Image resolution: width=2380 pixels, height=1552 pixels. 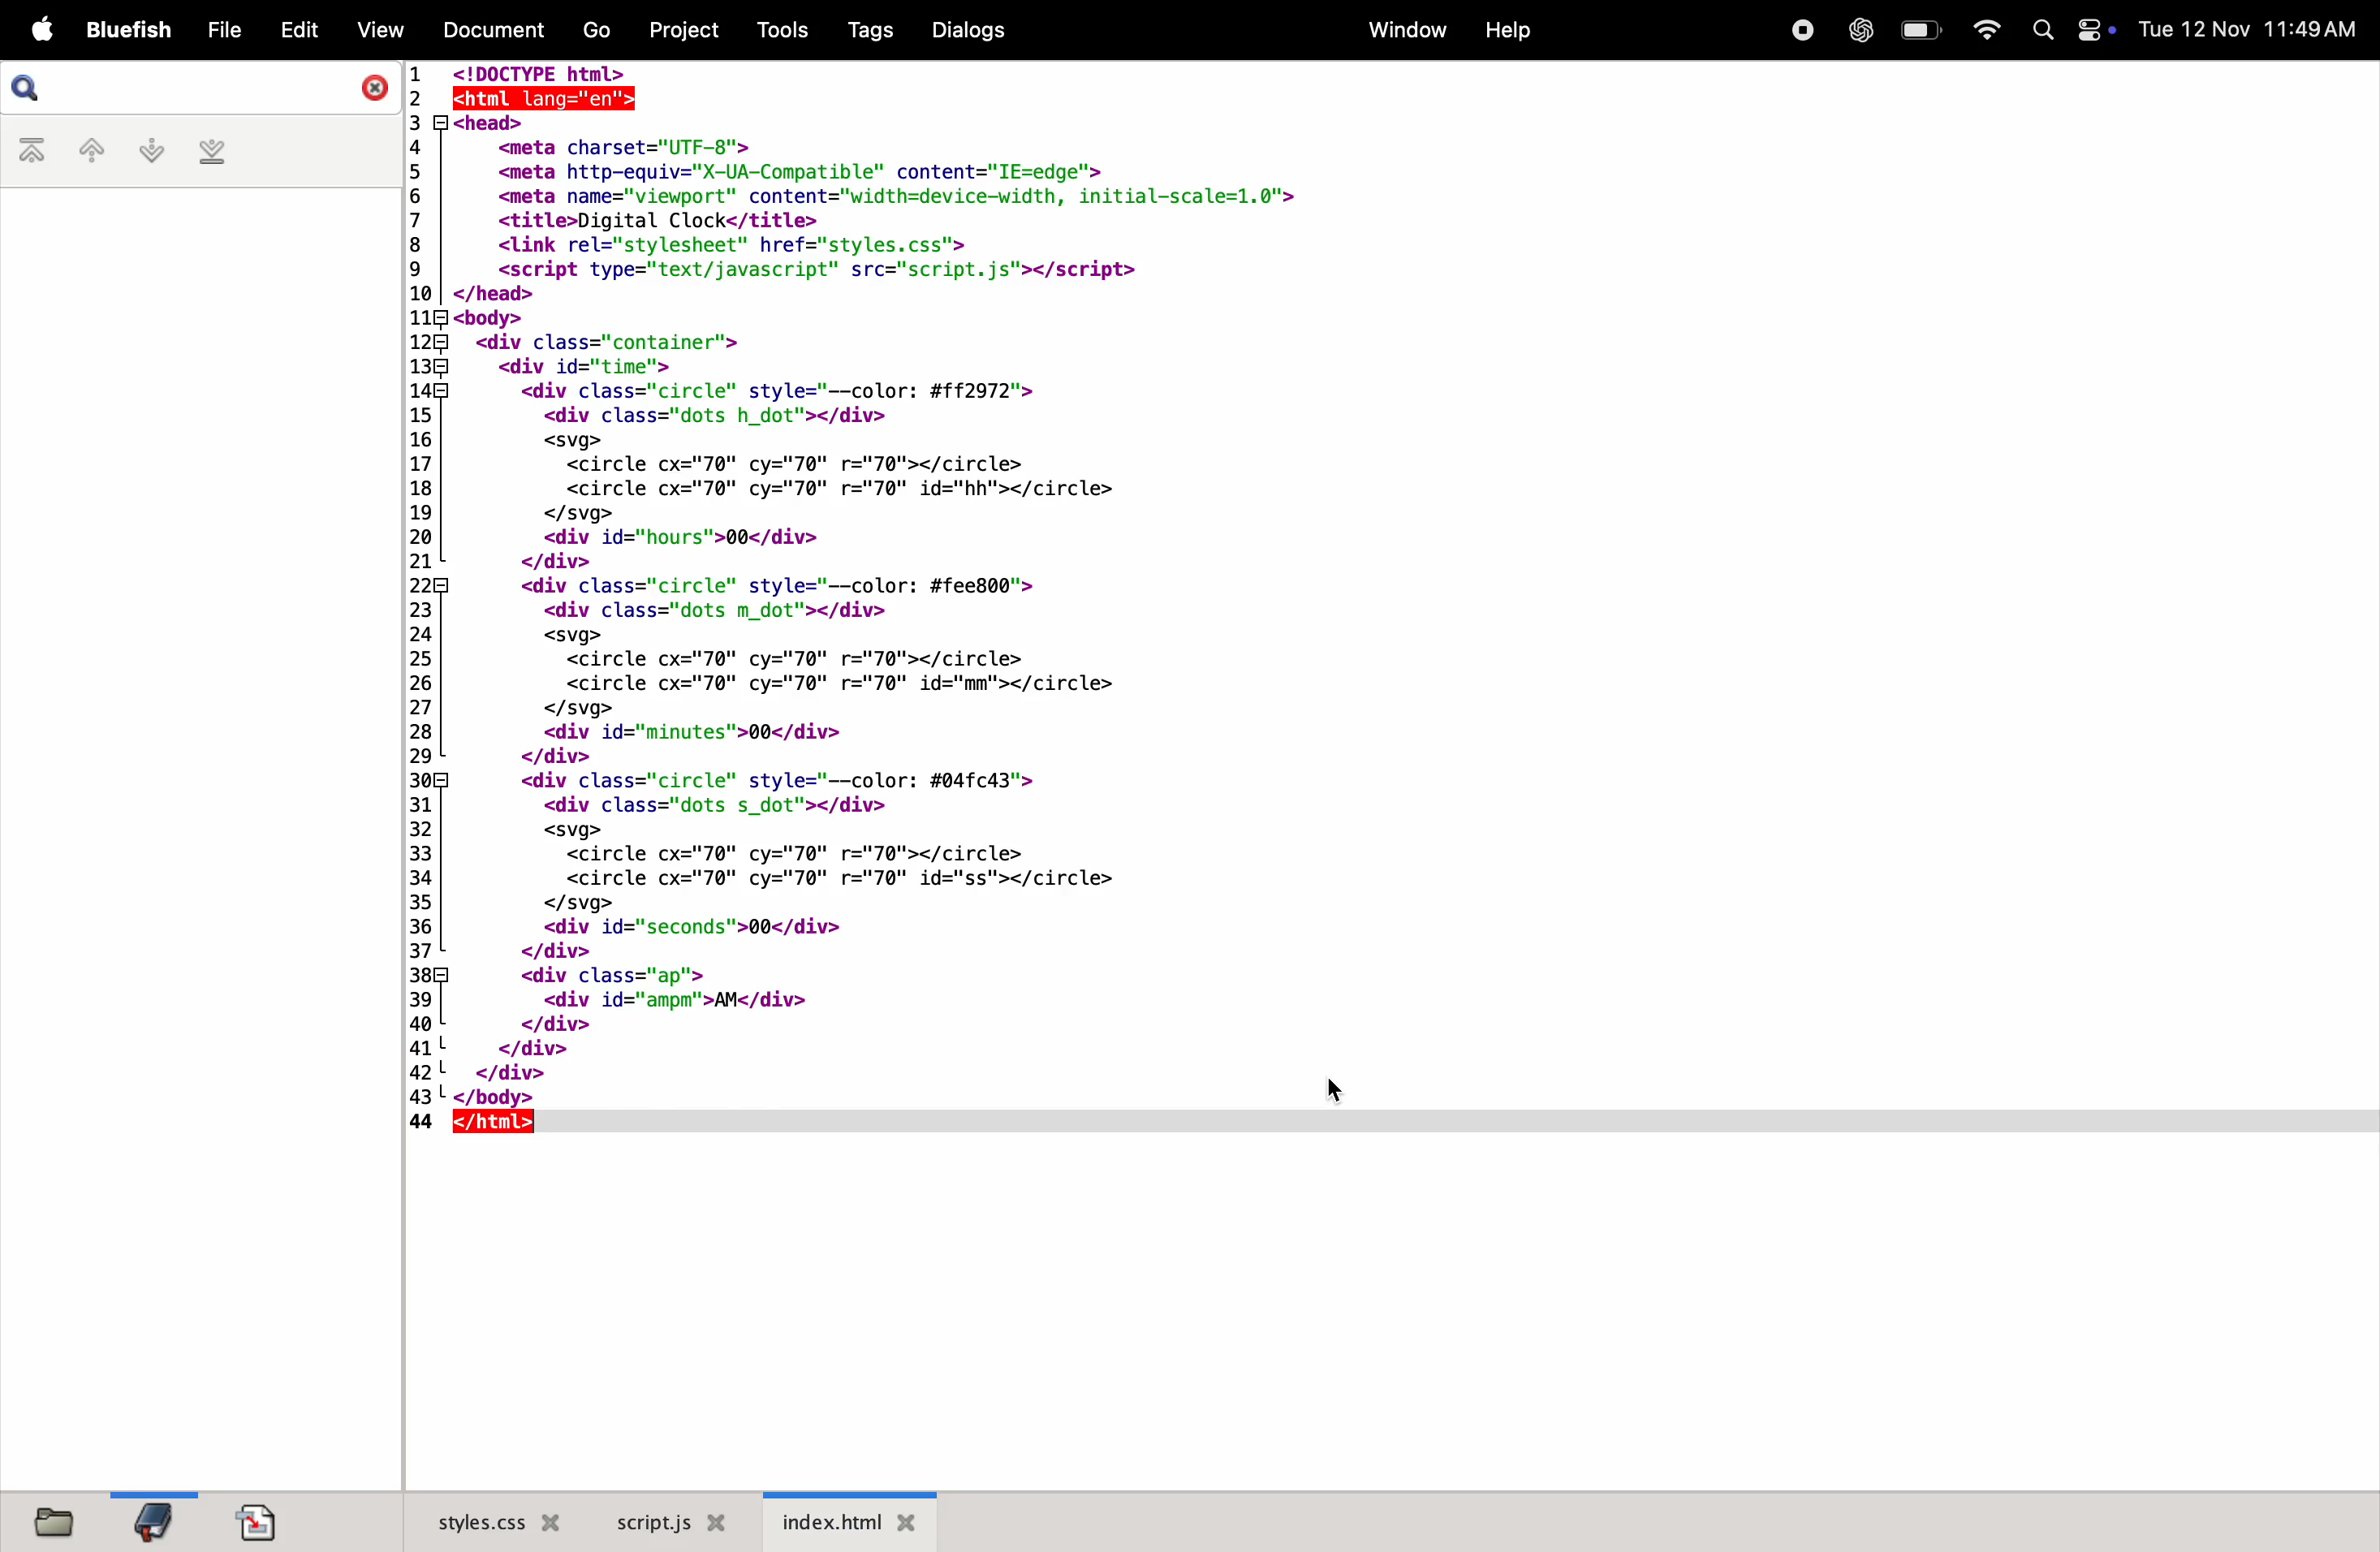 What do you see at coordinates (149, 1519) in the screenshot?
I see `bookmarksfile` at bounding box center [149, 1519].